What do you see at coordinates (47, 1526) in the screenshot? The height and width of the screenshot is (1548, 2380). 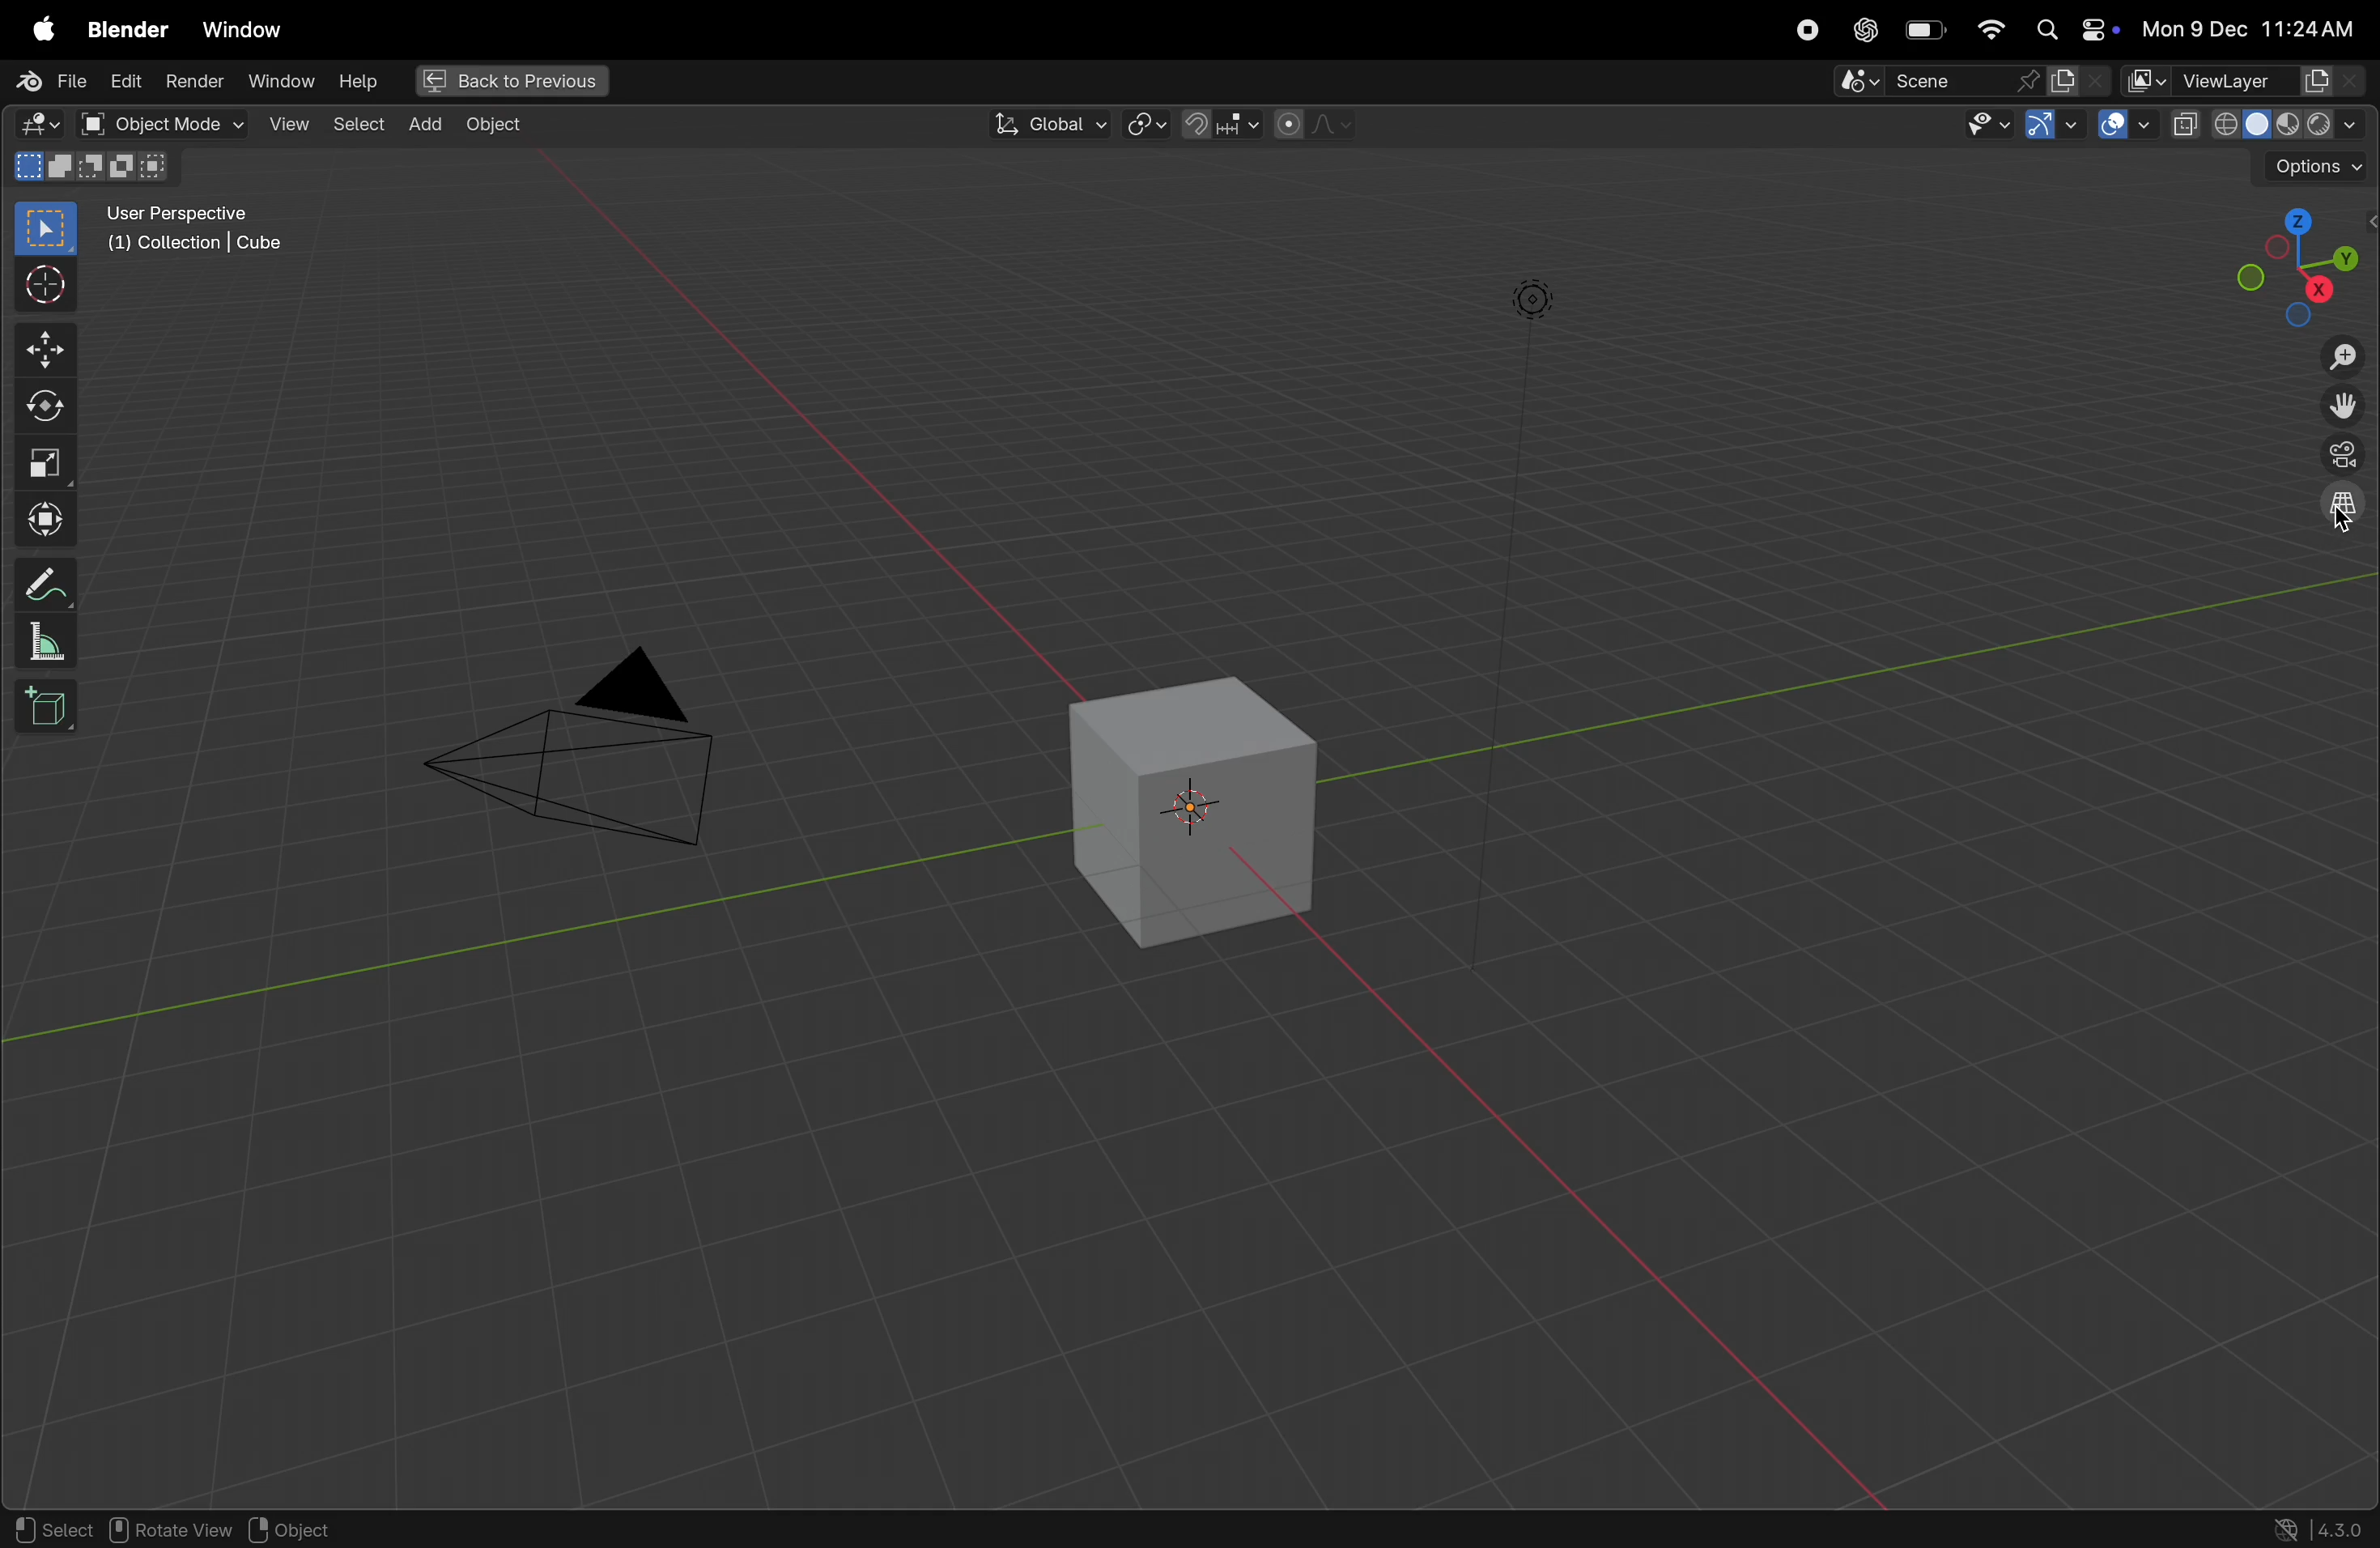 I see `select` at bounding box center [47, 1526].